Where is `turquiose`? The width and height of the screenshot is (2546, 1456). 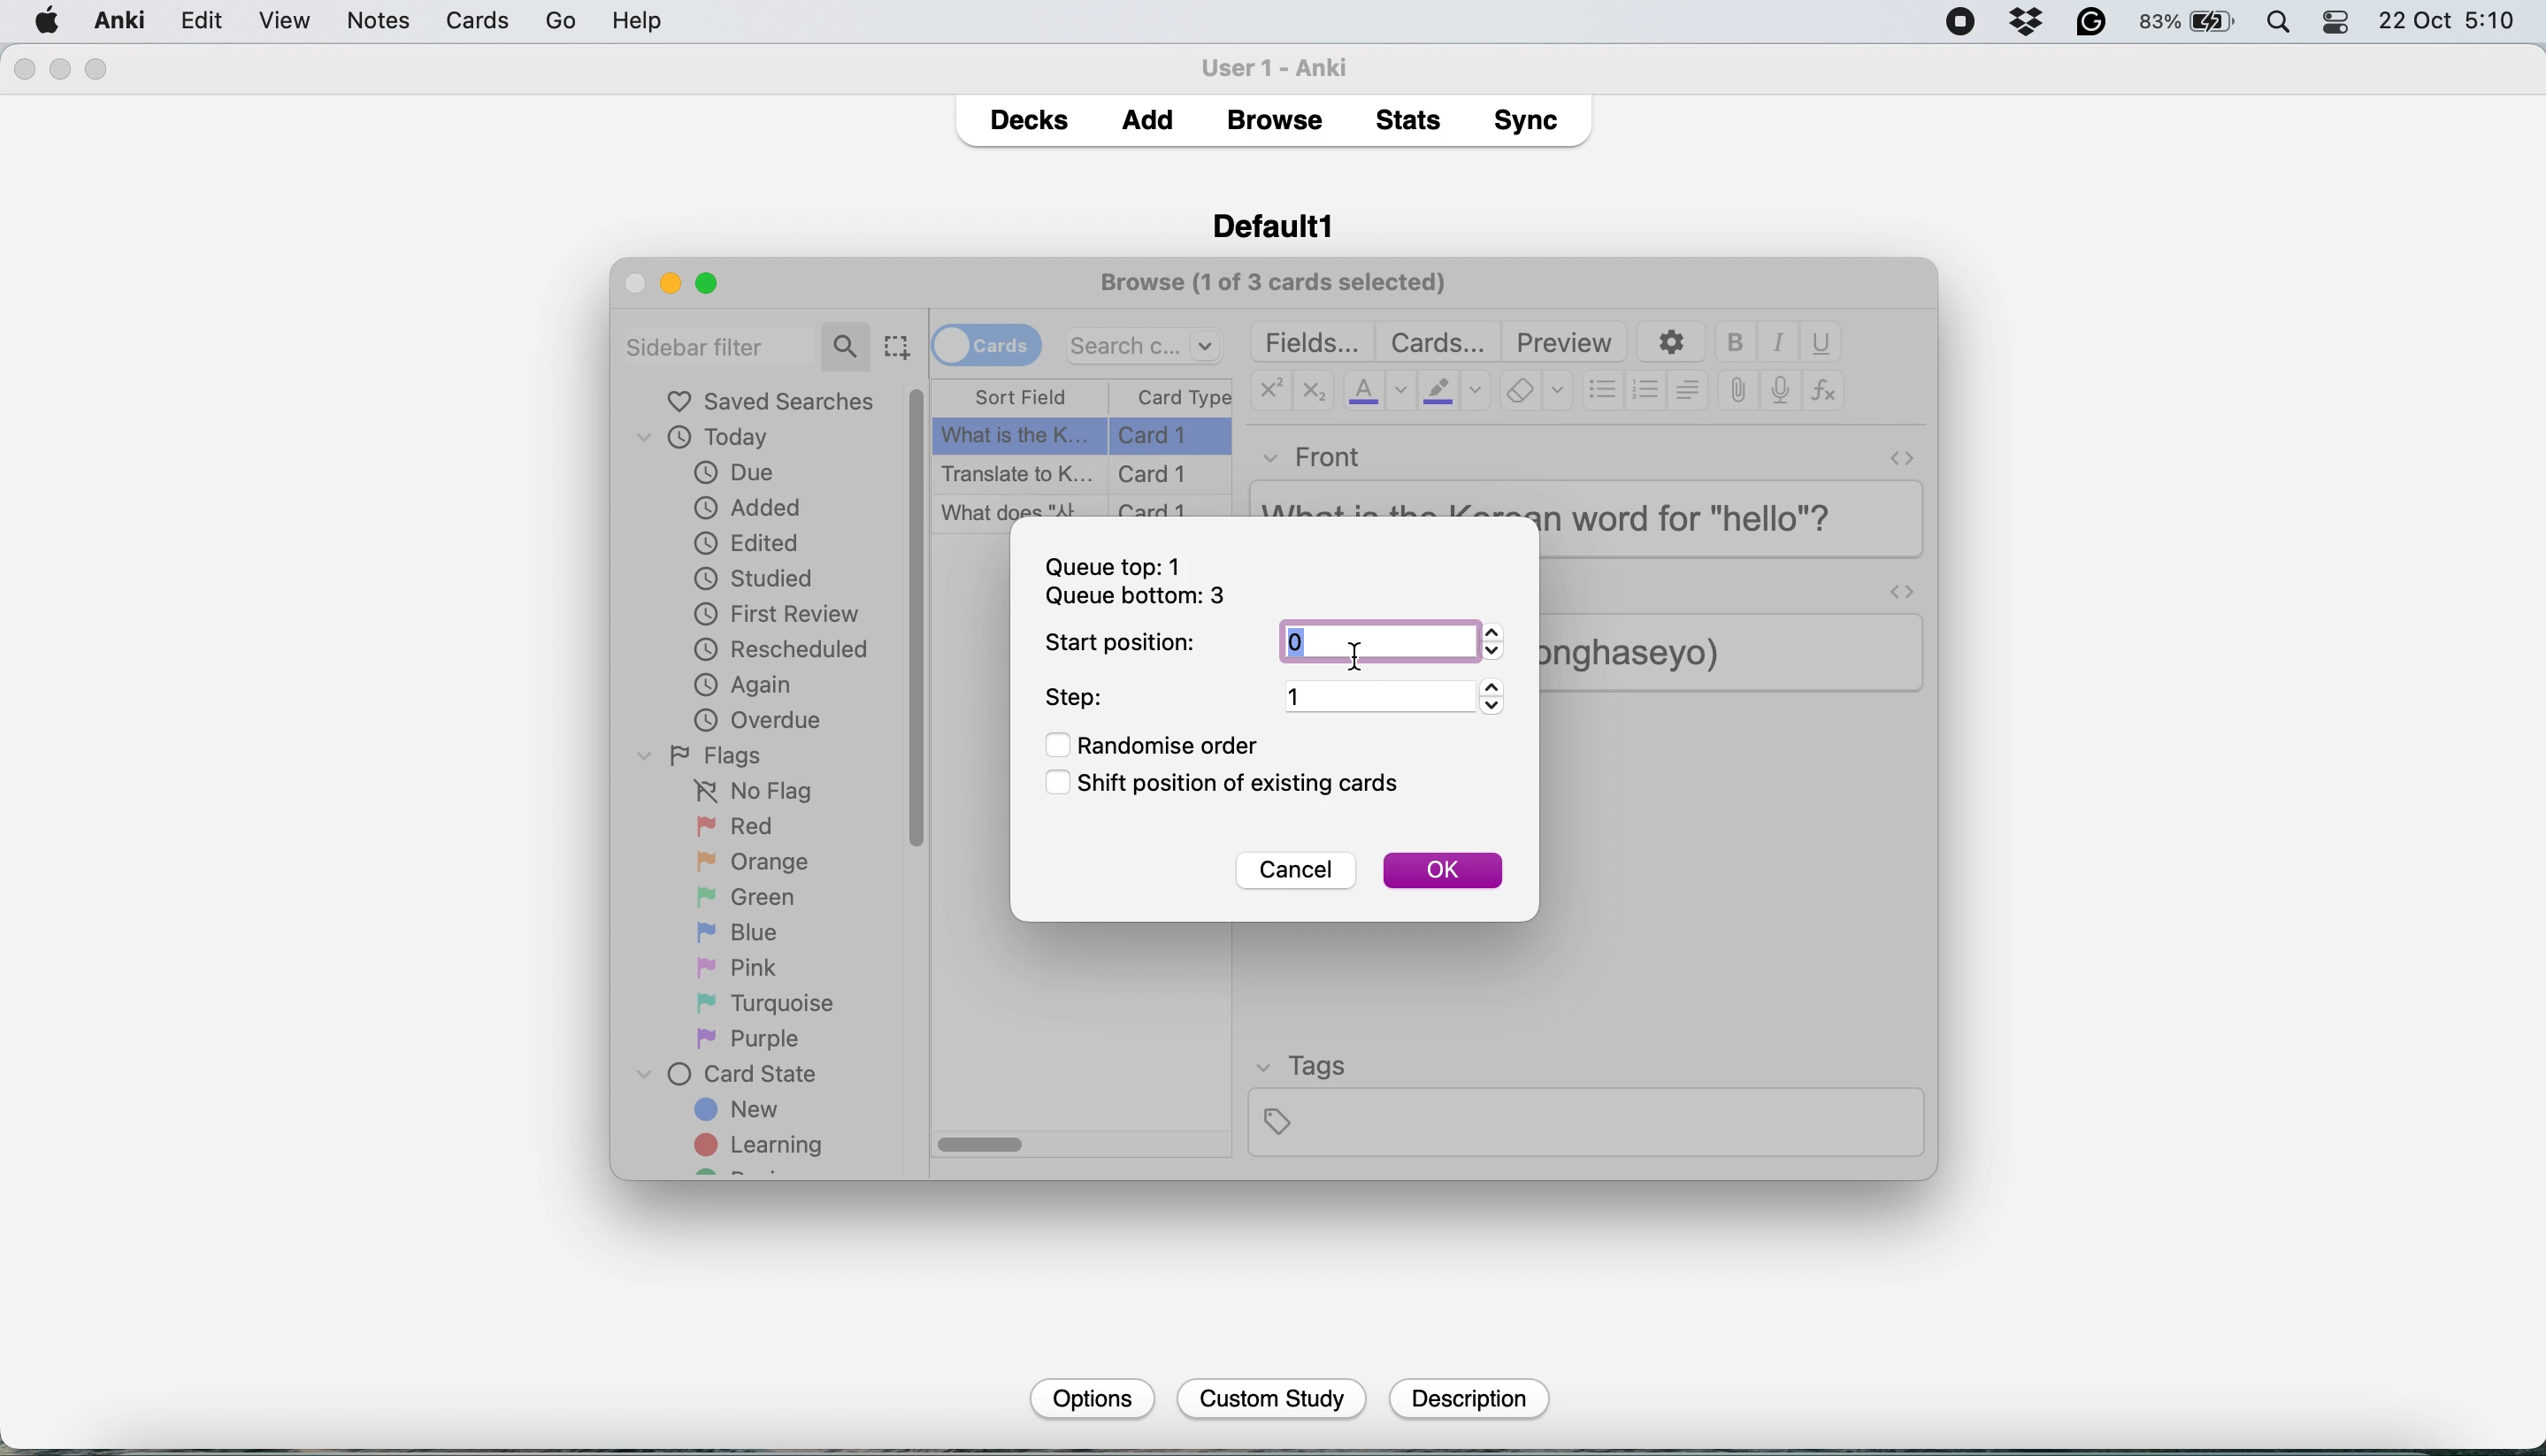
turquiose is located at coordinates (761, 1003).